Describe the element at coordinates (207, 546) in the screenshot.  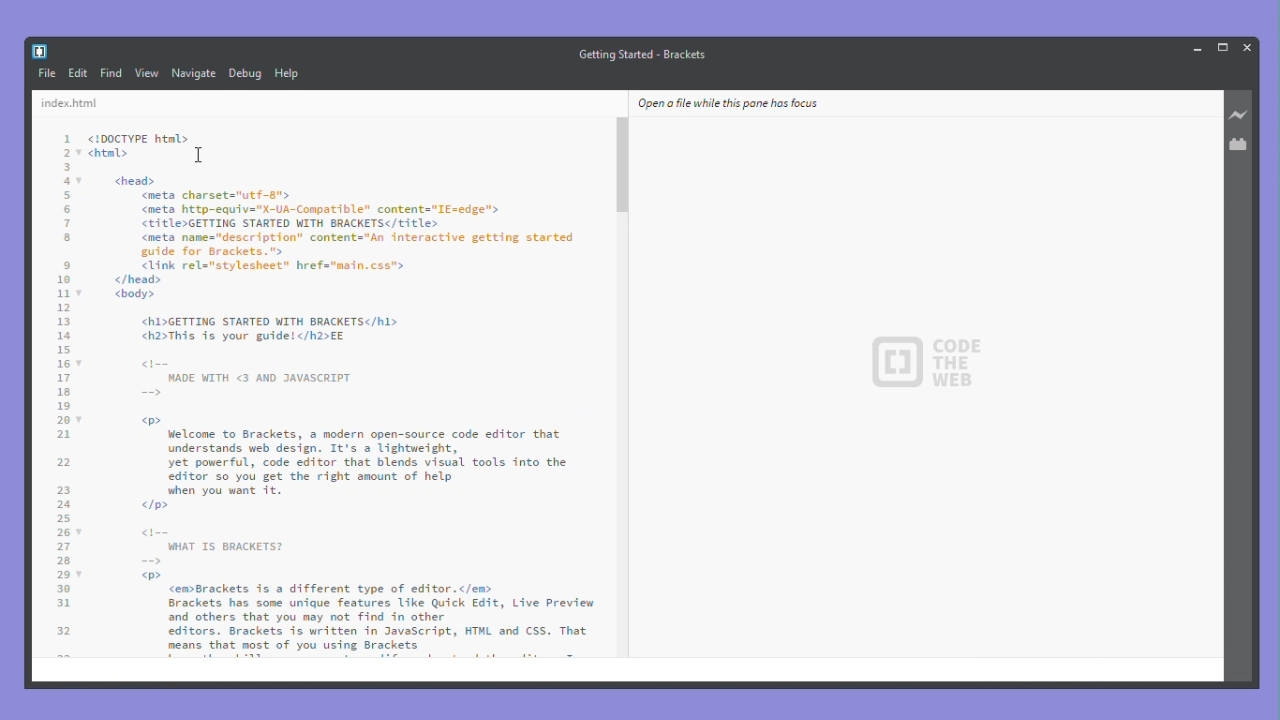
I see `<!-- WHAT IS BRACKETS? -->` at that location.